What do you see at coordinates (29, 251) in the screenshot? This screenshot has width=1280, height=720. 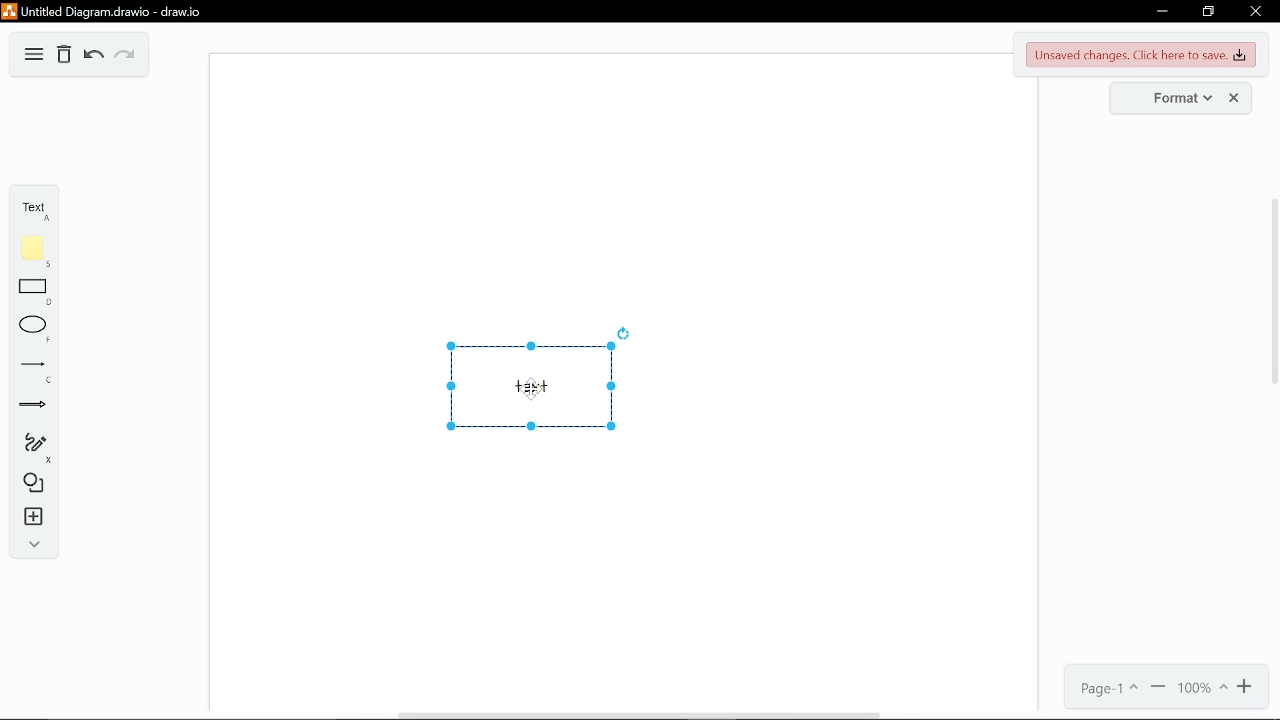 I see `note` at bounding box center [29, 251].